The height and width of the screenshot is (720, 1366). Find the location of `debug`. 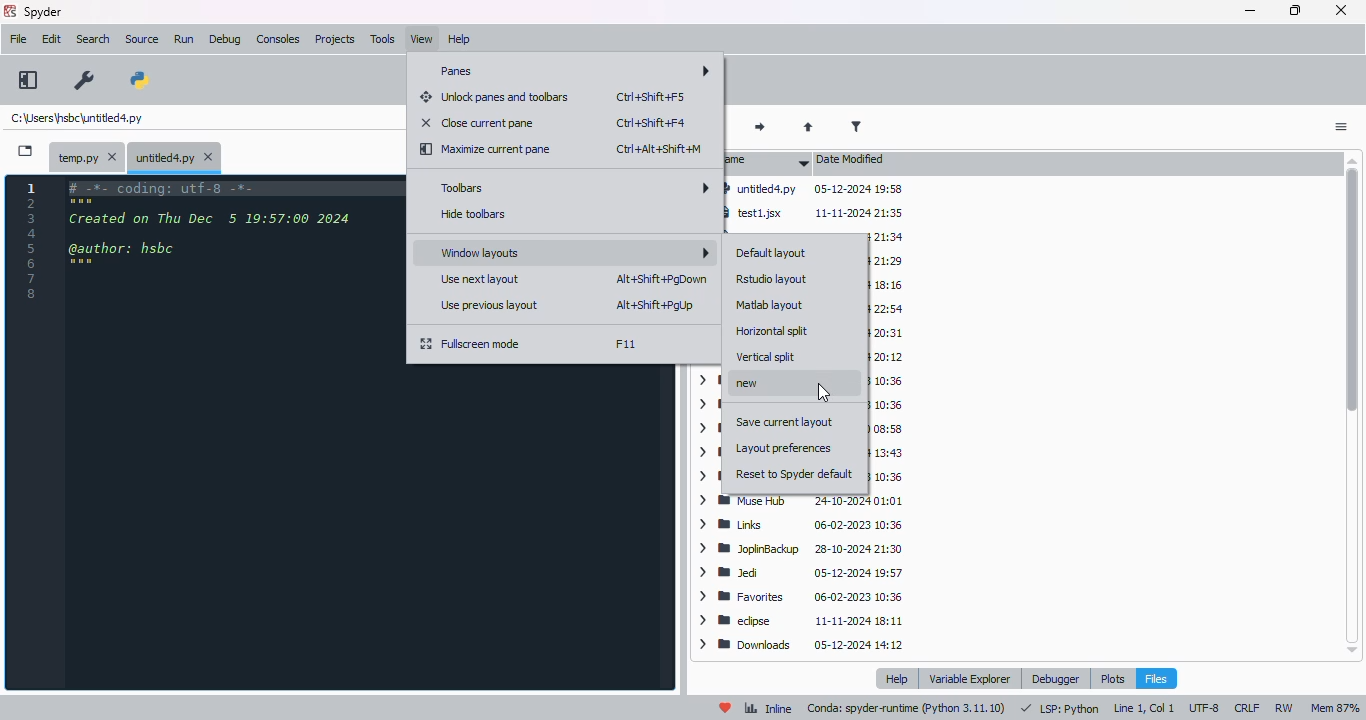

debug is located at coordinates (225, 40).